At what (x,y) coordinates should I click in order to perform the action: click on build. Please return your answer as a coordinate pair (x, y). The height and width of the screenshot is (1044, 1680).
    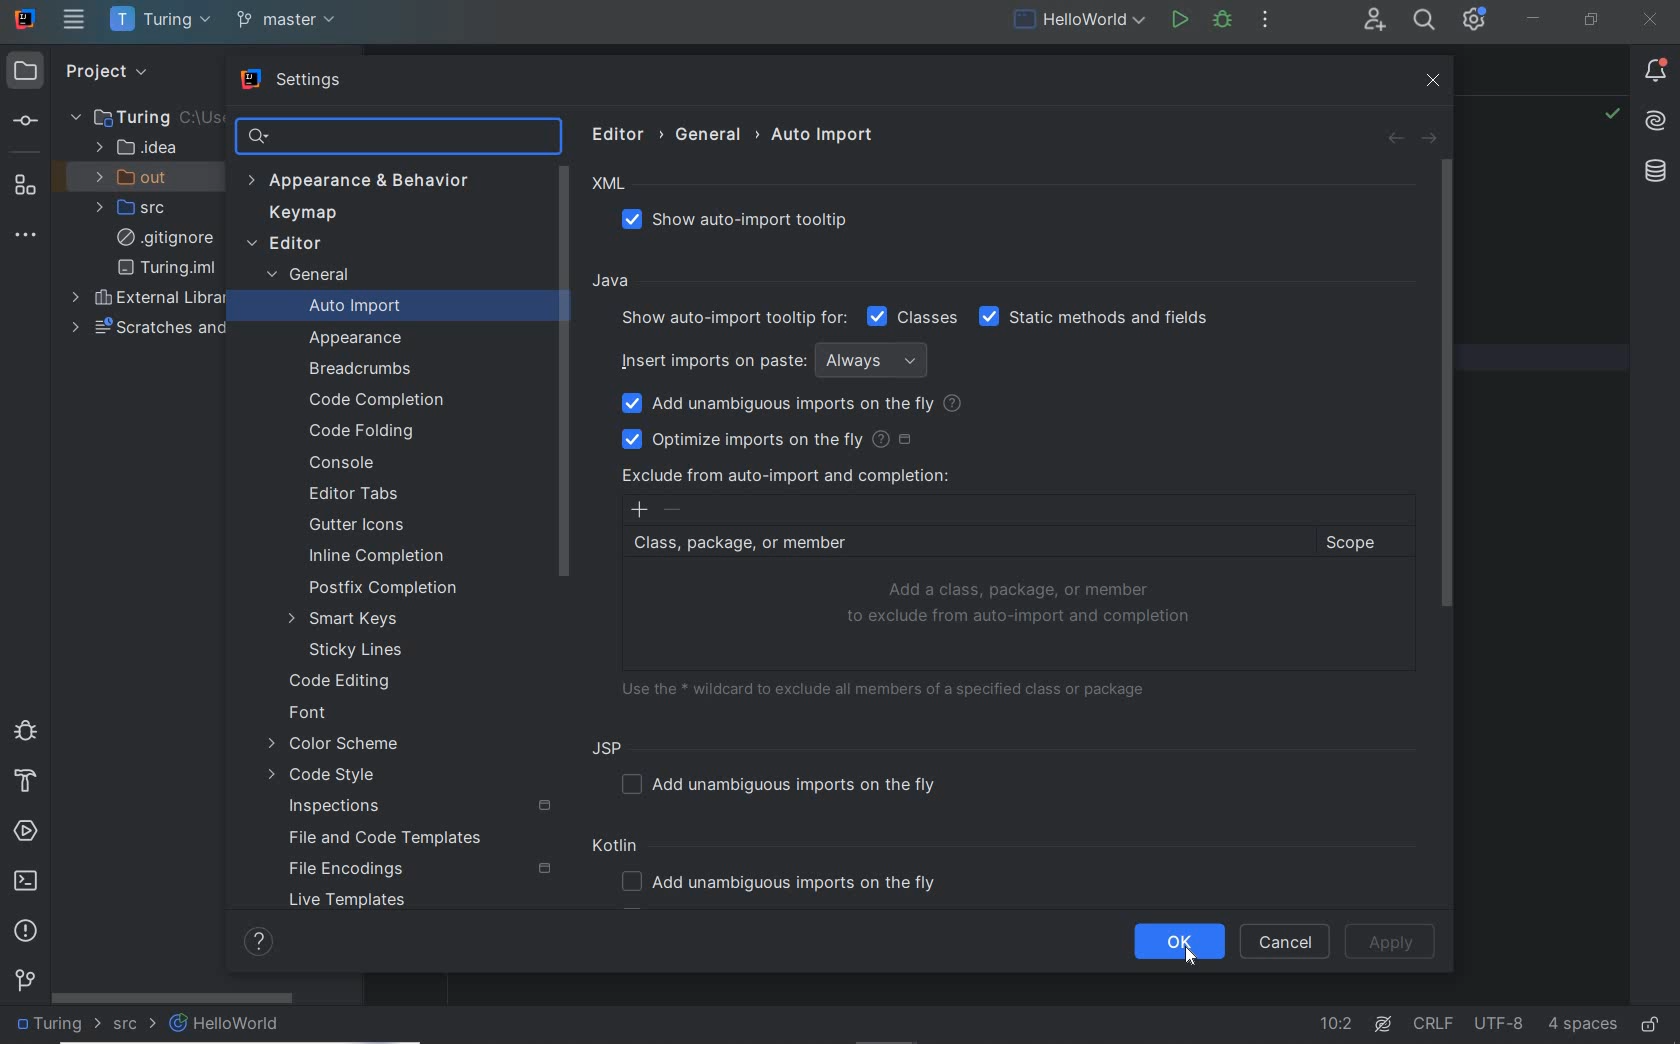
    Looking at the image, I should click on (23, 782).